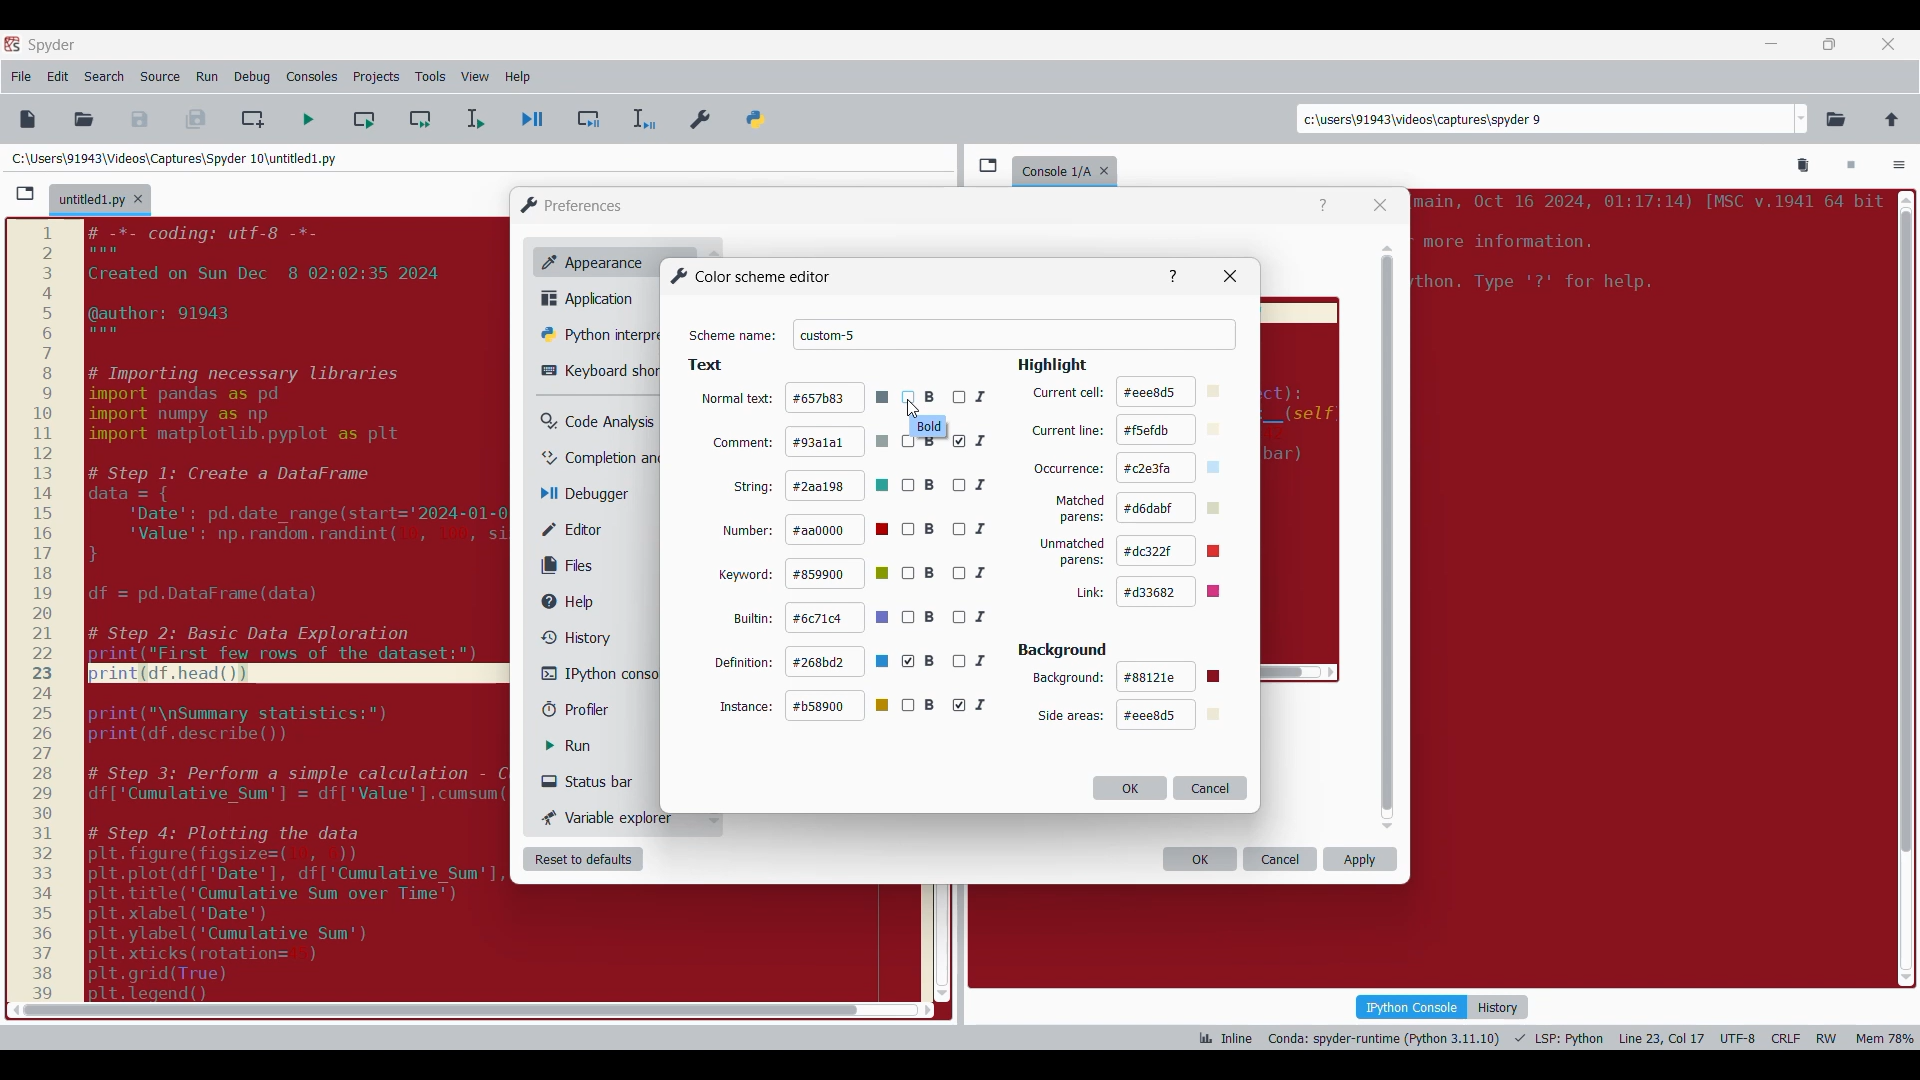 This screenshot has width=1920, height=1080. What do you see at coordinates (913, 410) in the screenshot?
I see `cursor` at bounding box center [913, 410].